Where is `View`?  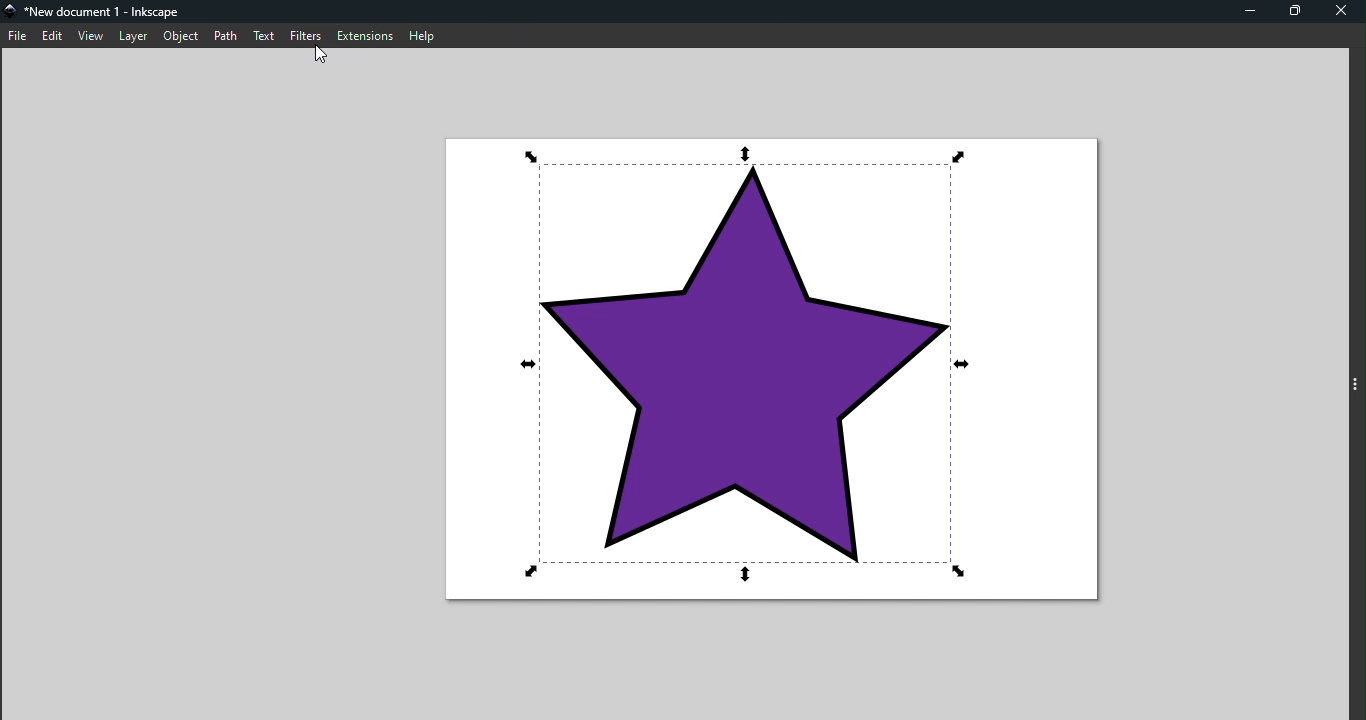 View is located at coordinates (91, 35).